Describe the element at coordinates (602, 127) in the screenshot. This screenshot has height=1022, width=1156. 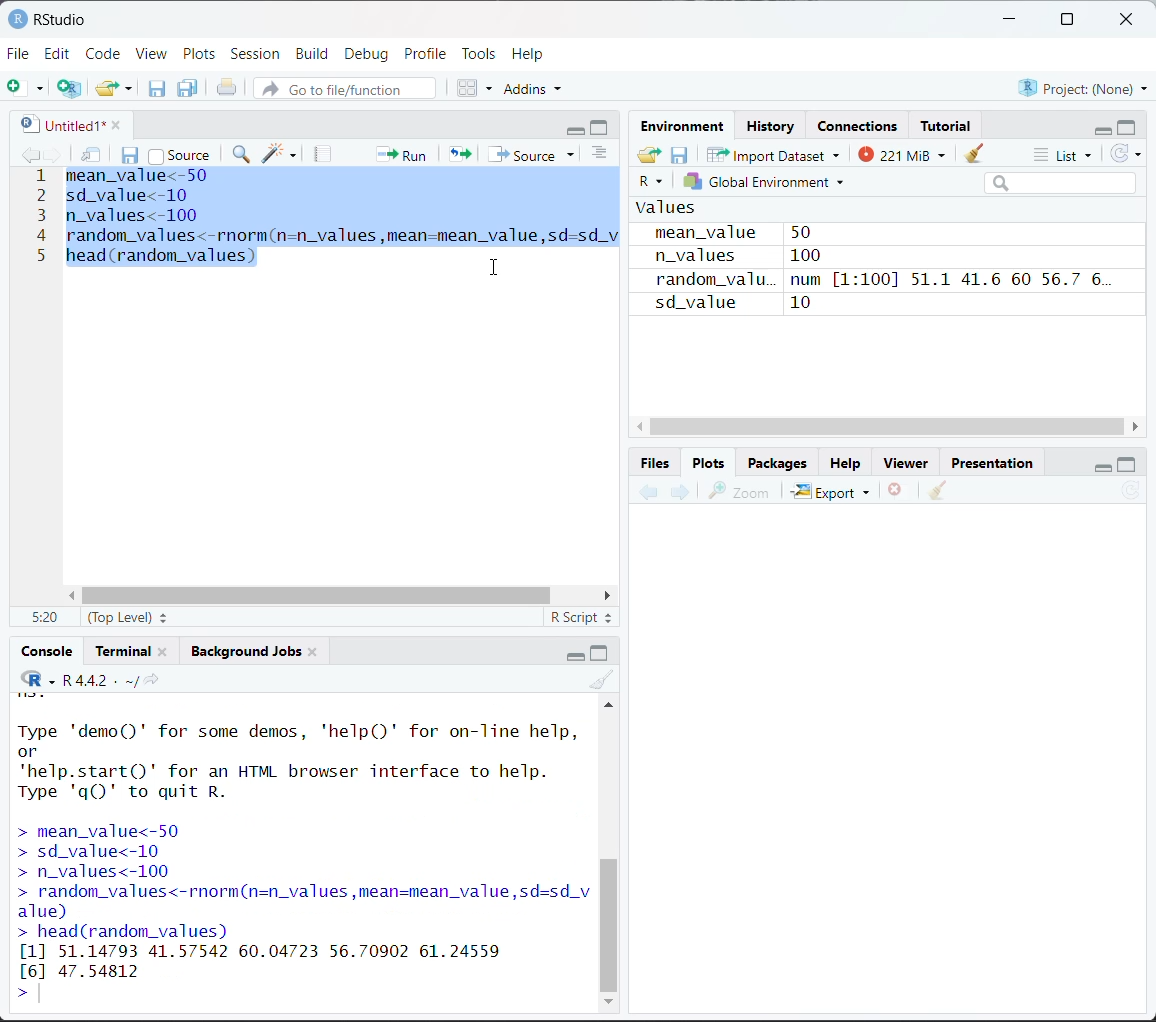
I see `maximize` at that location.